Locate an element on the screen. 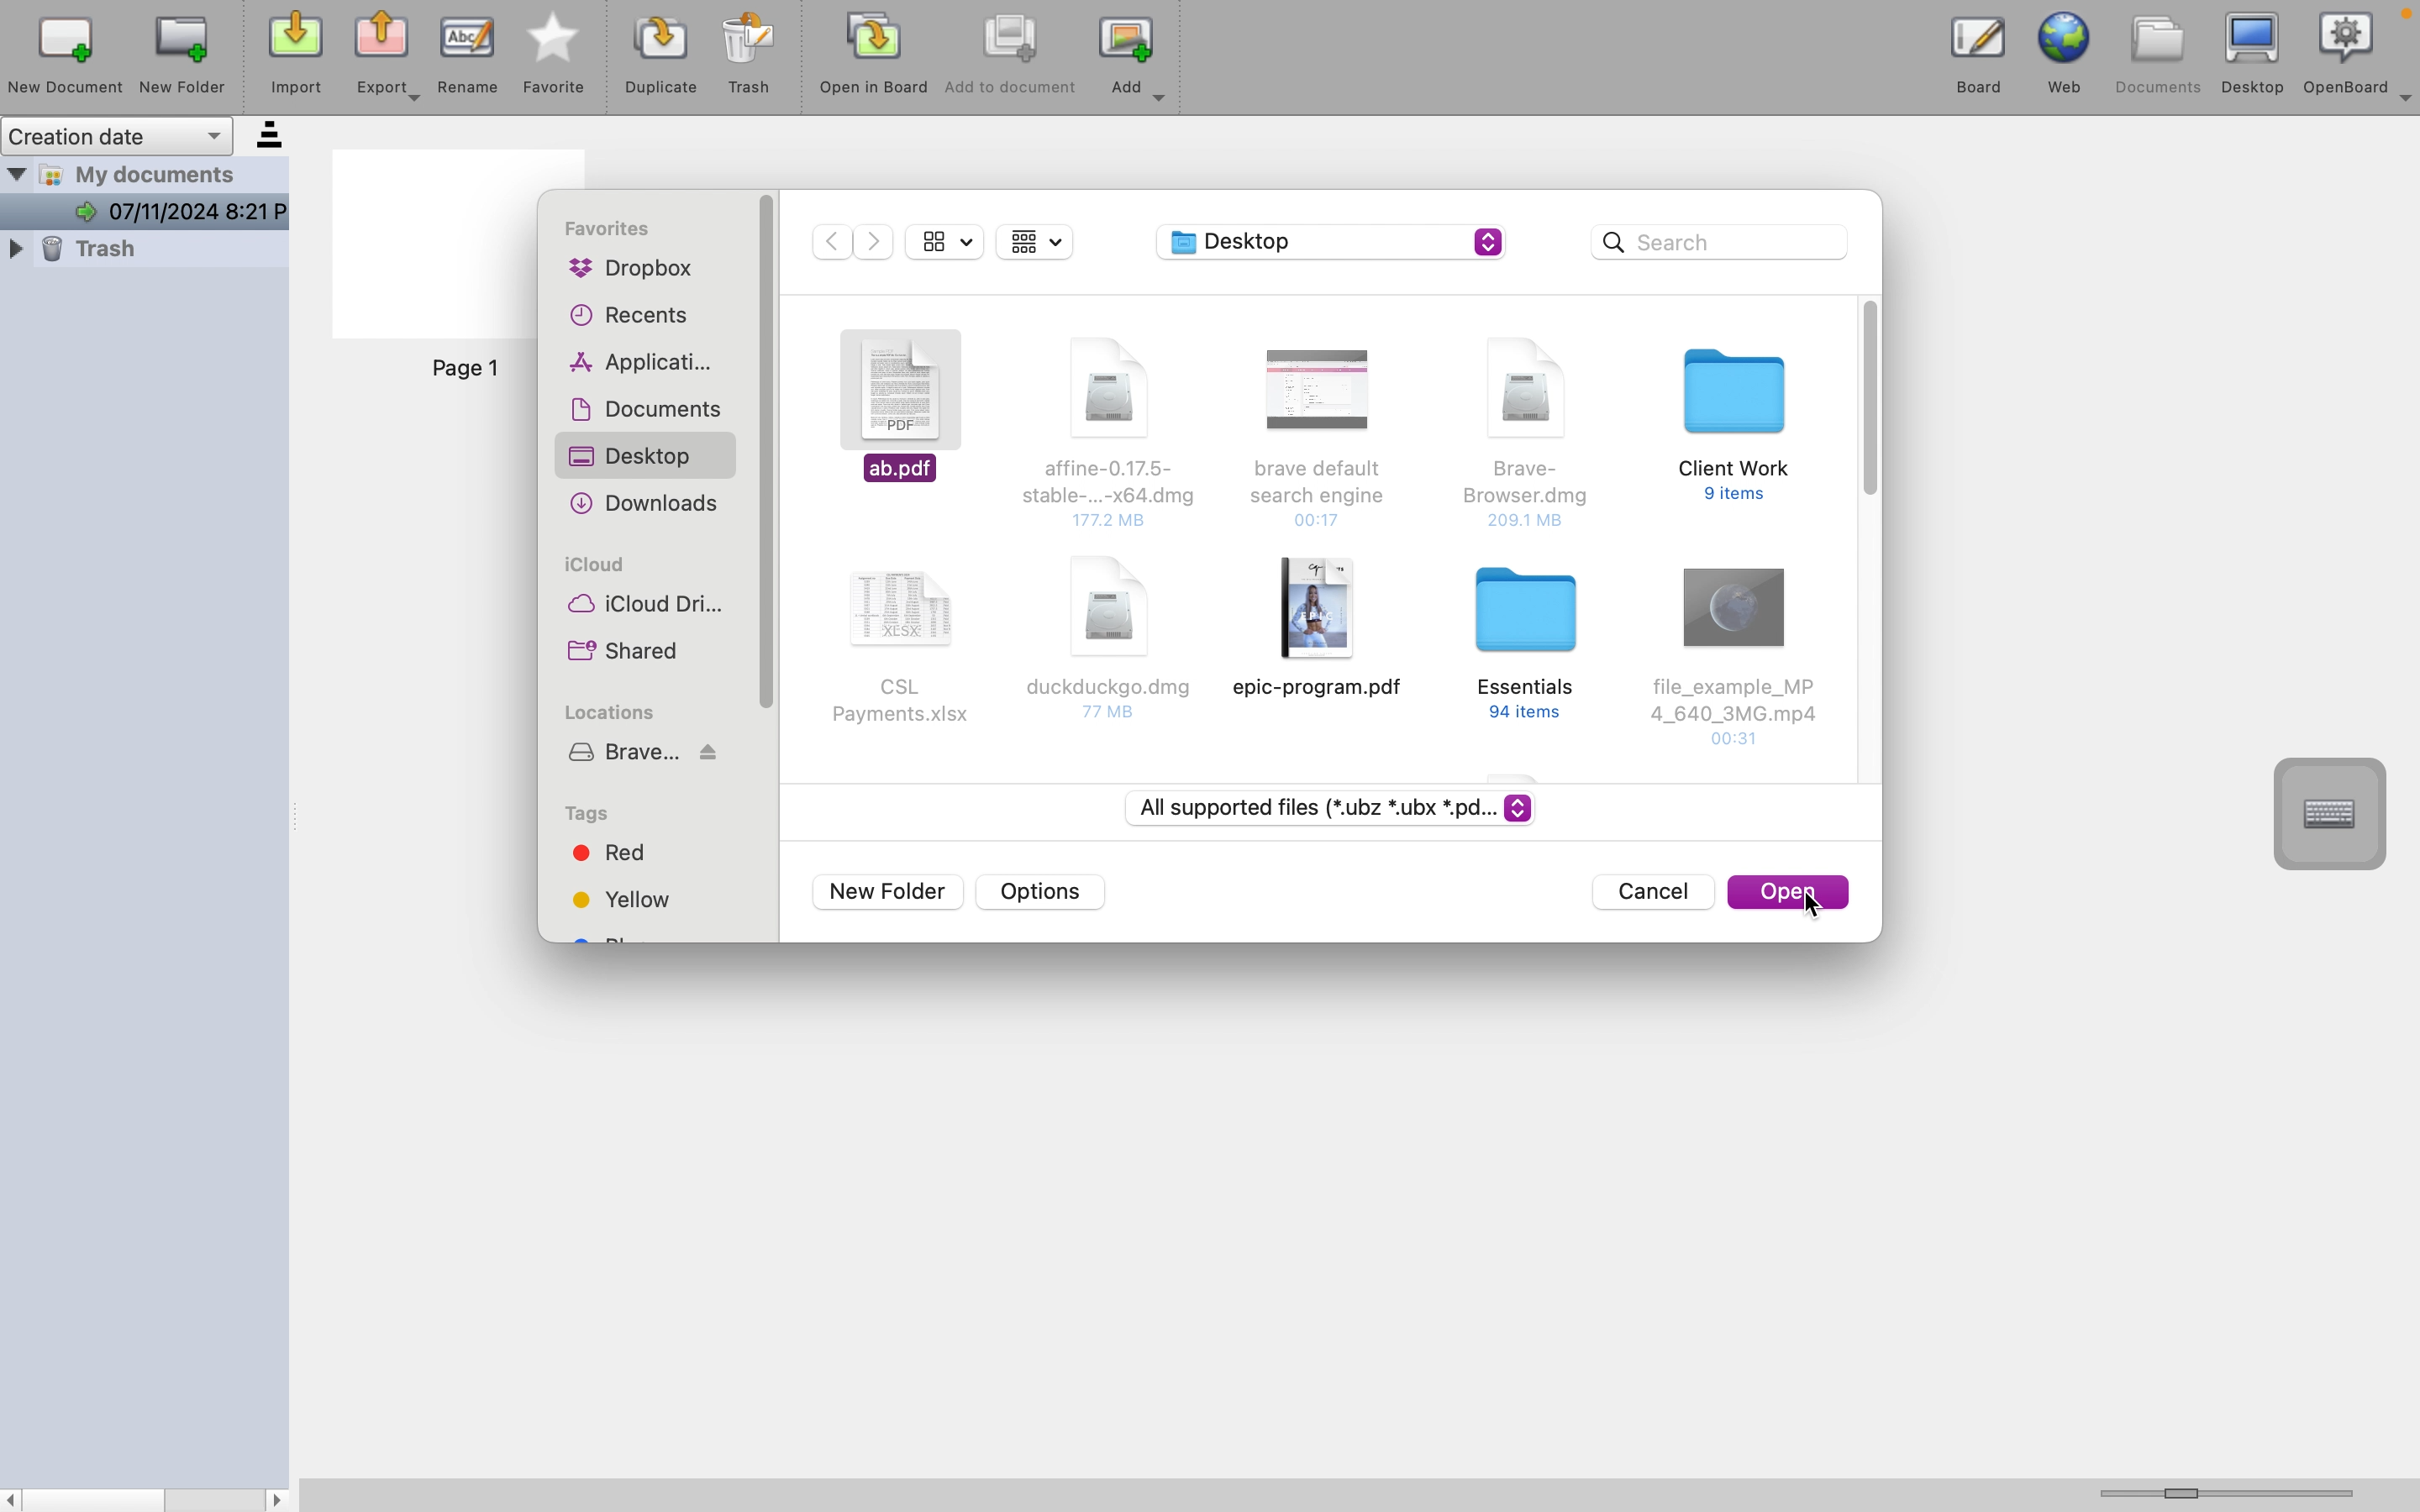 The height and width of the screenshot is (1512, 2420). open in board is located at coordinates (875, 61).